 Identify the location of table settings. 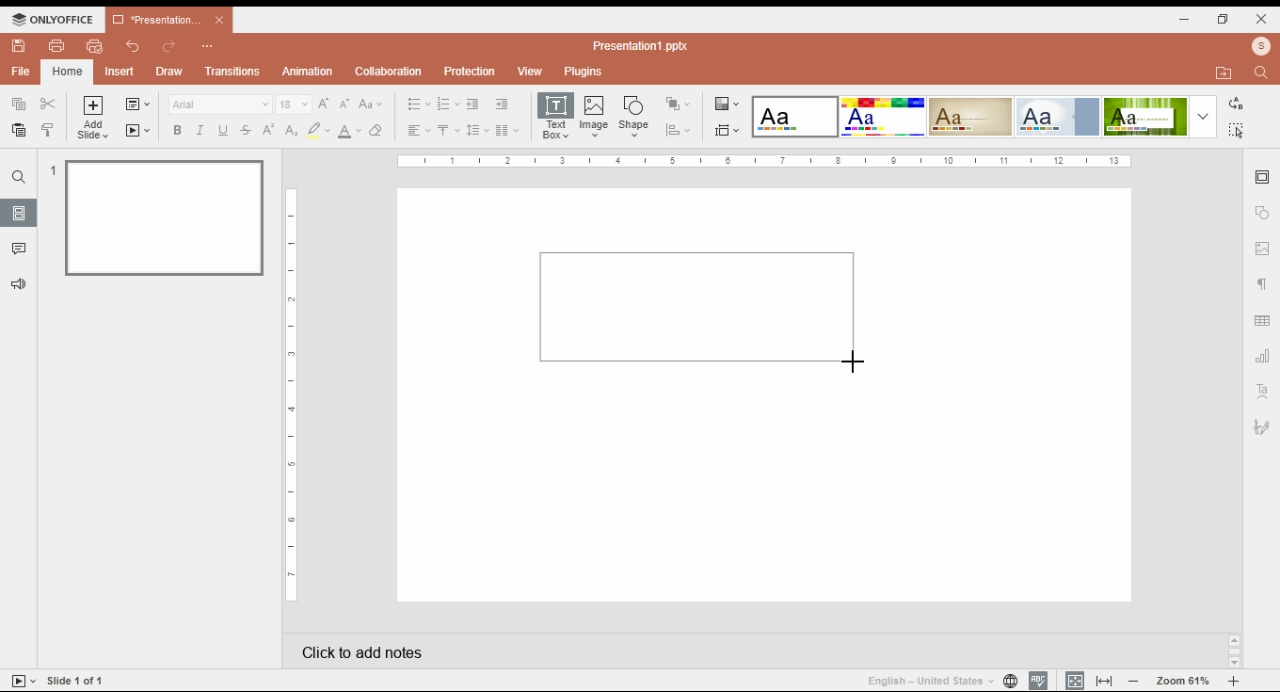
(1264, 322).